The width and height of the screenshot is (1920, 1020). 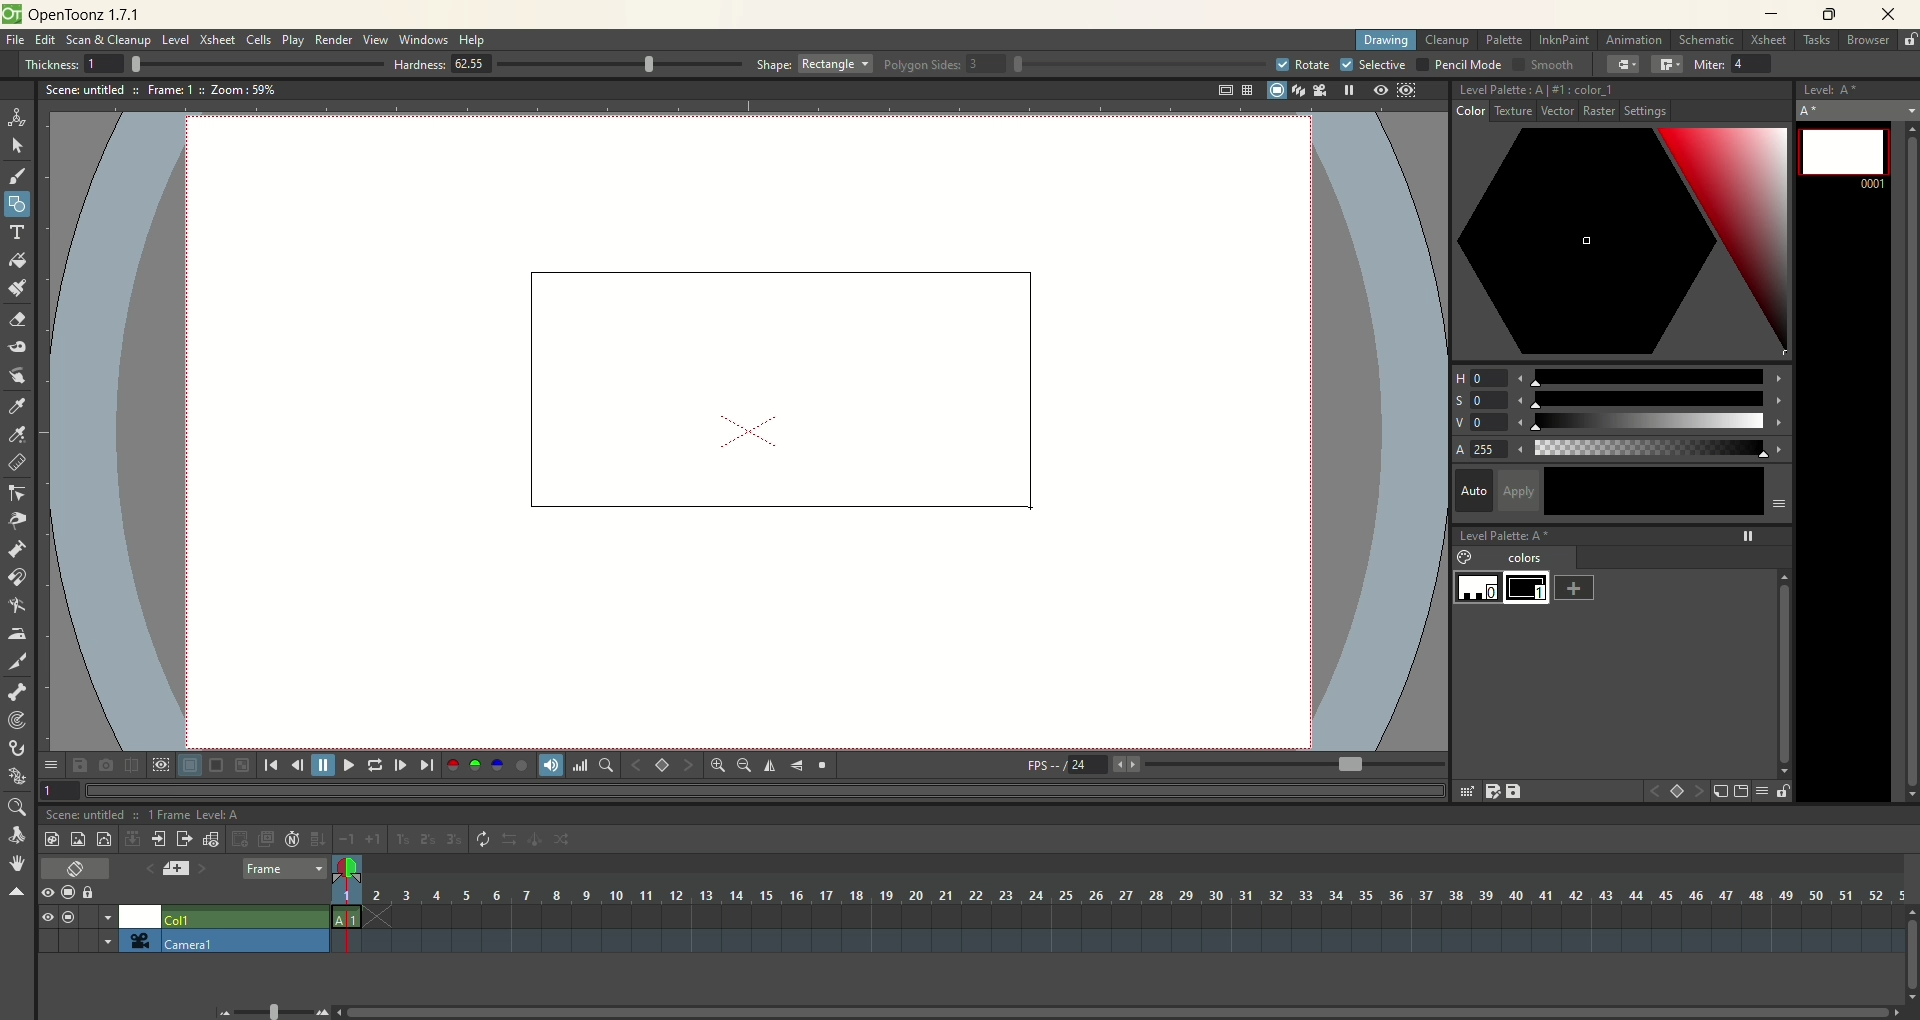 What do you see at coordinates (494, 764) in the screenshot?
I see `blue channel` at bounding box center [494, 764].